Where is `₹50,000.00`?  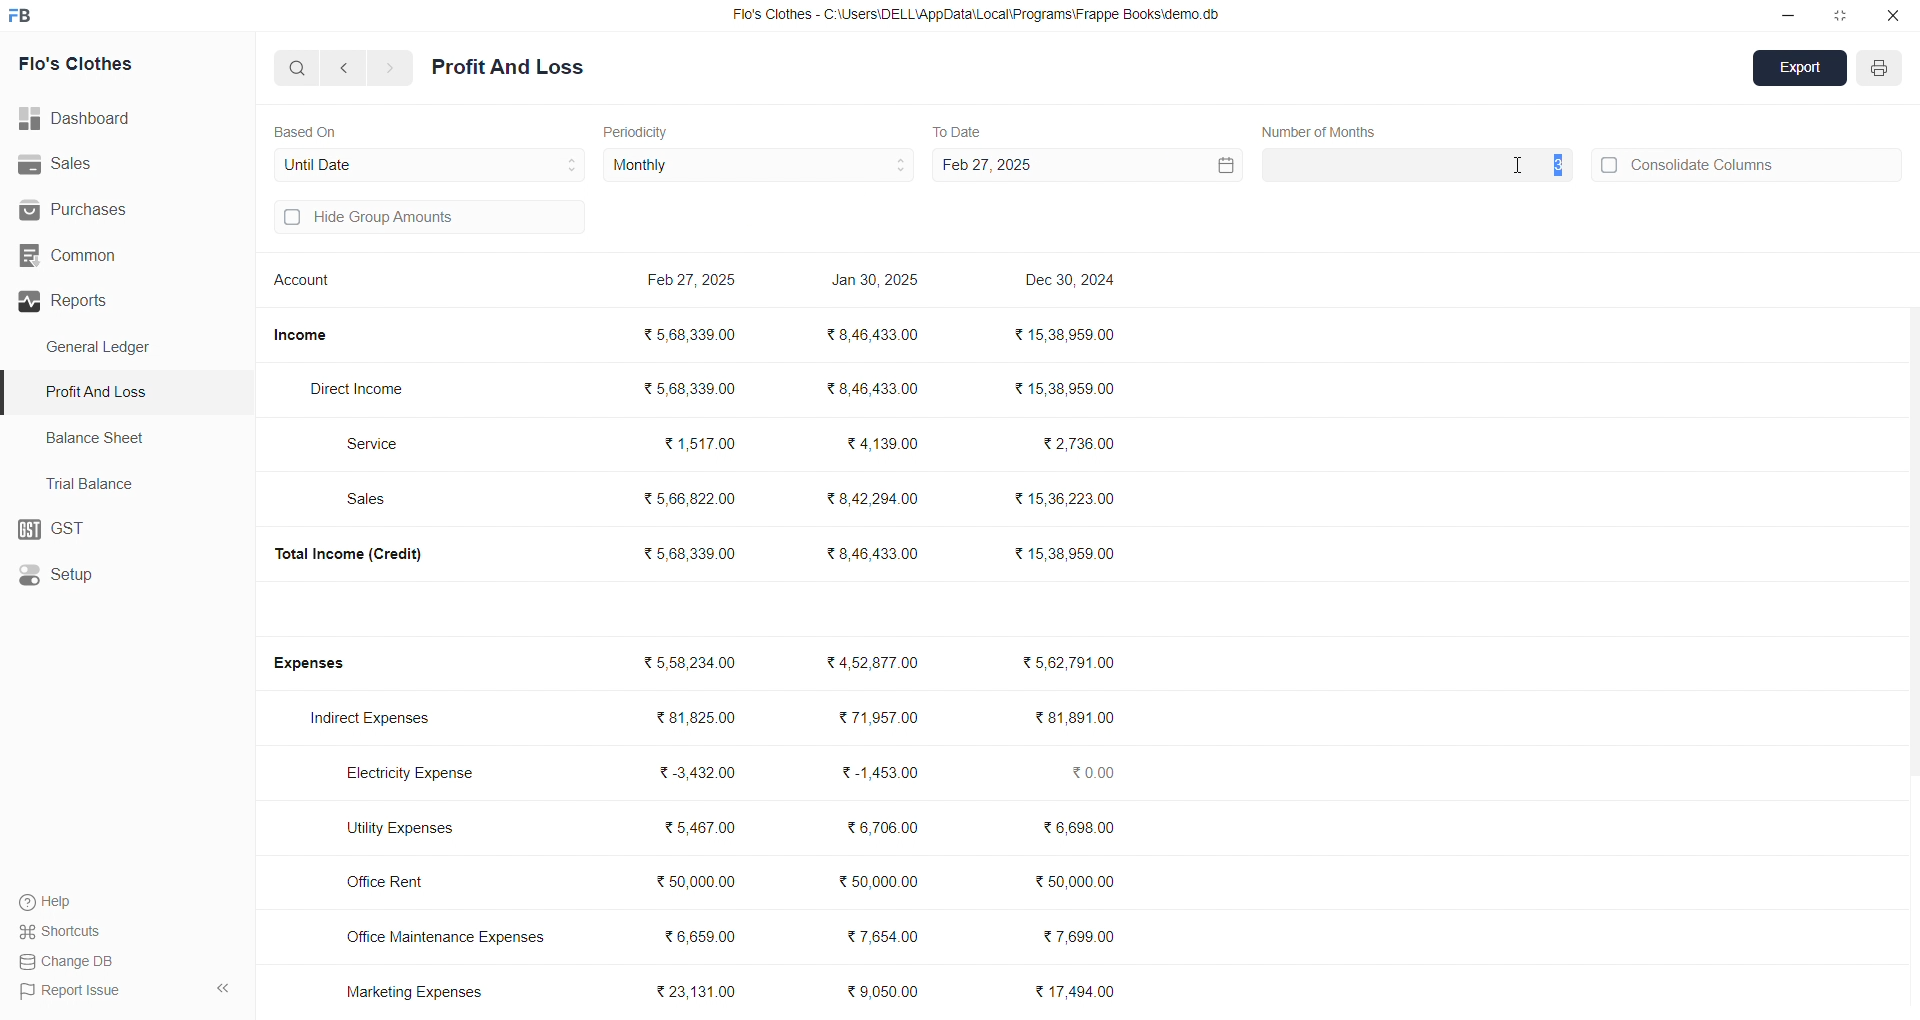 ₹50,000.00 is located at coordinates (1078, 884).